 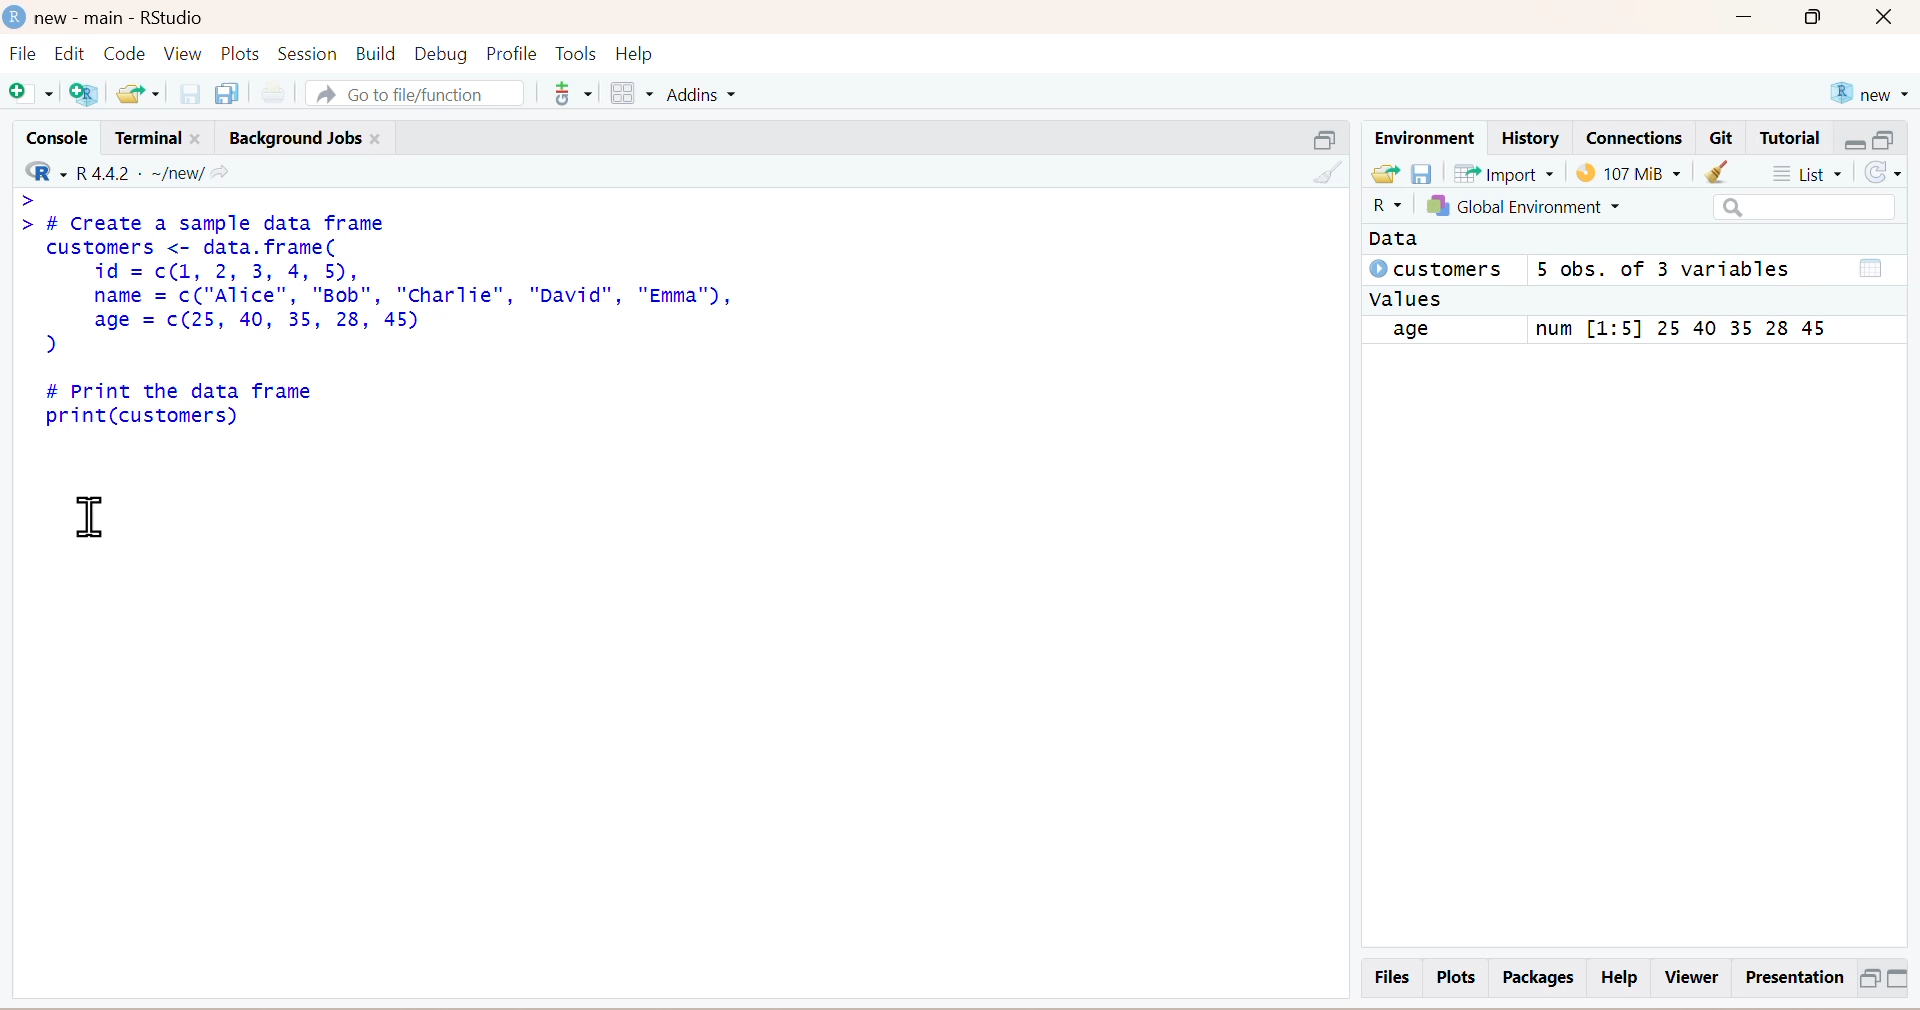 What do you see at coordinates (1723, 139) in the screenshot?
I see `Git` at bounding box center [1723, 139].